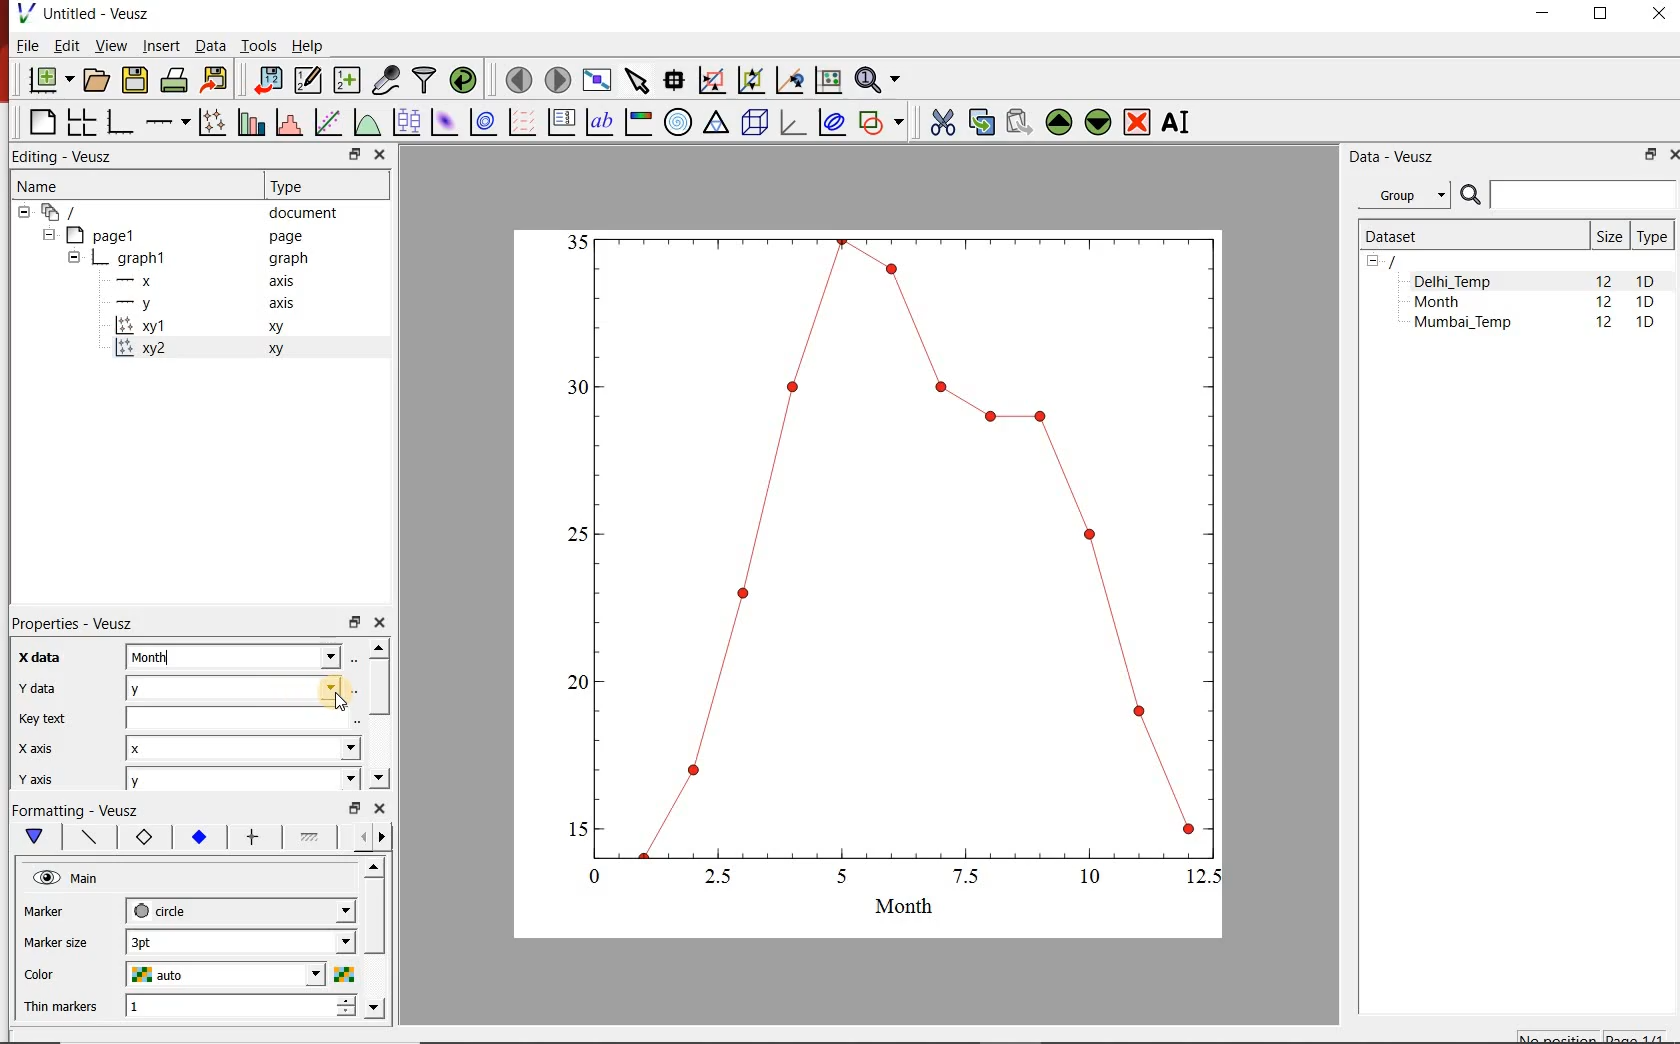  I want to click on plot a function, so click(367, 122).